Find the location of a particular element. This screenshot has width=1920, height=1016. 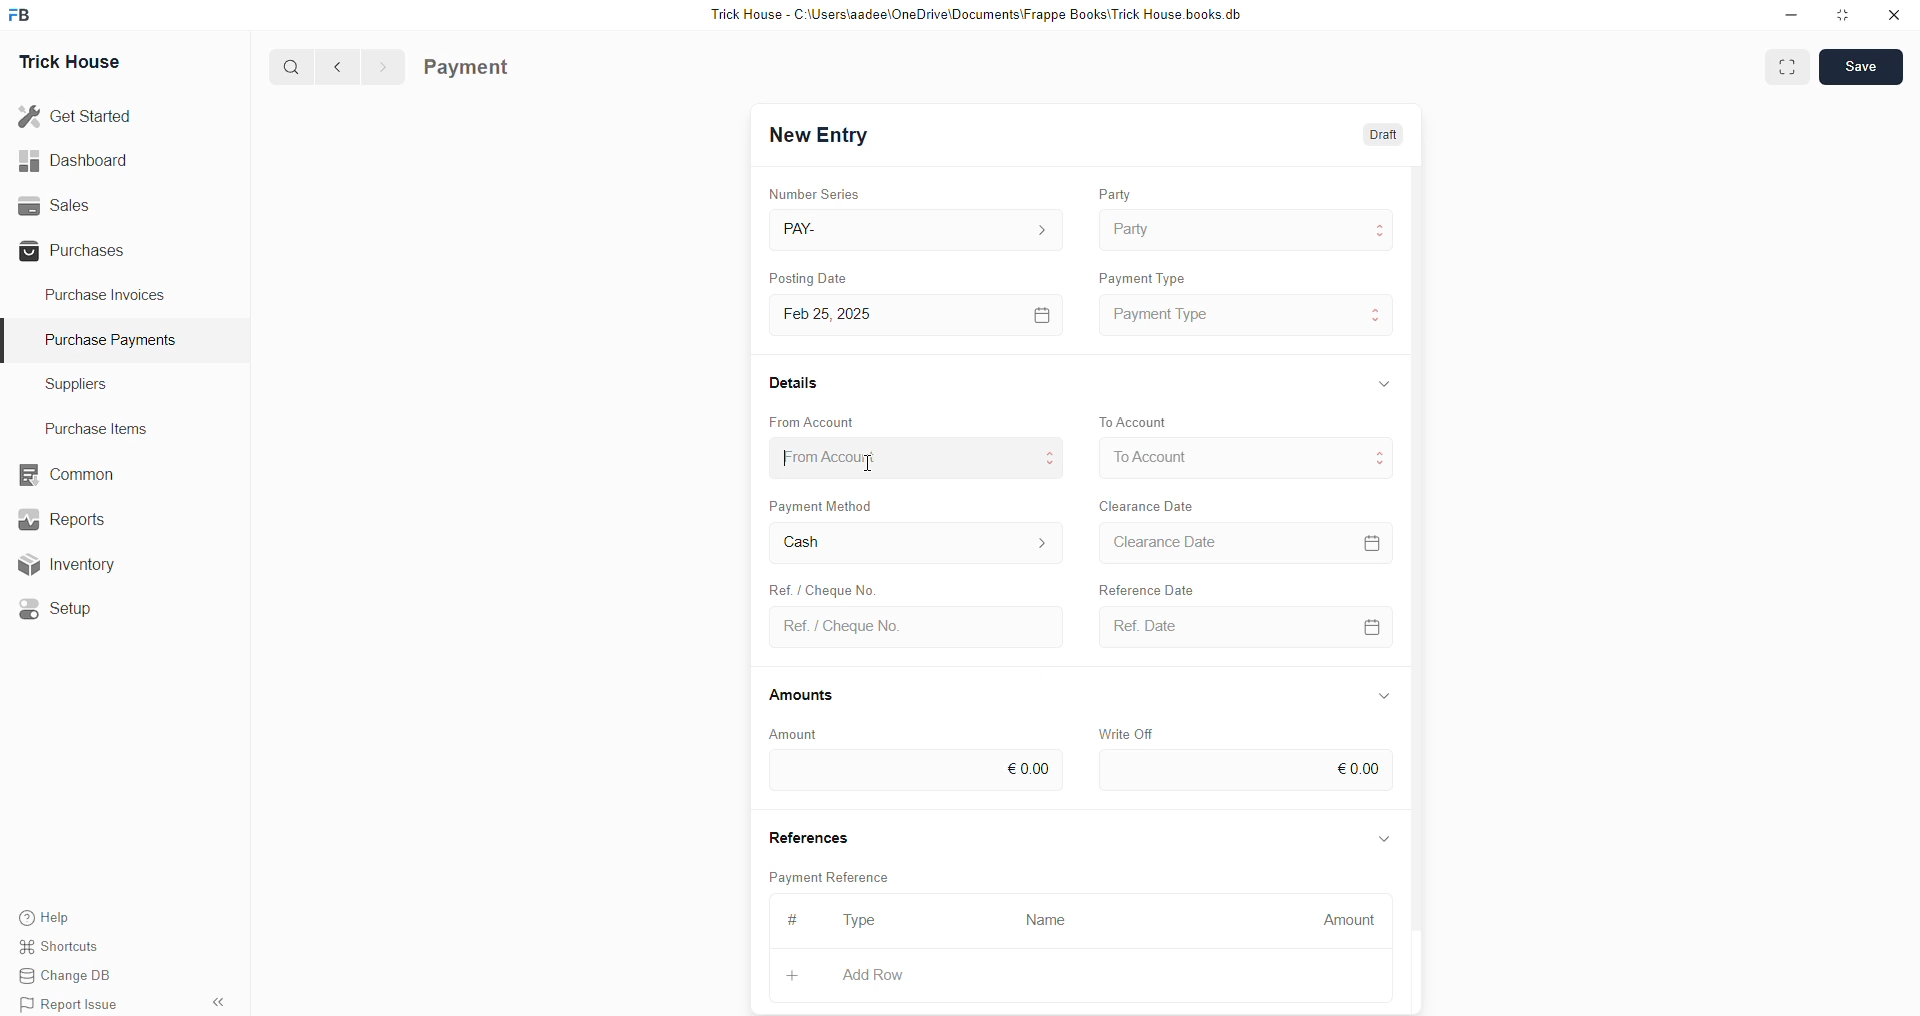

Write Off is located at coordinates (1130, 732).